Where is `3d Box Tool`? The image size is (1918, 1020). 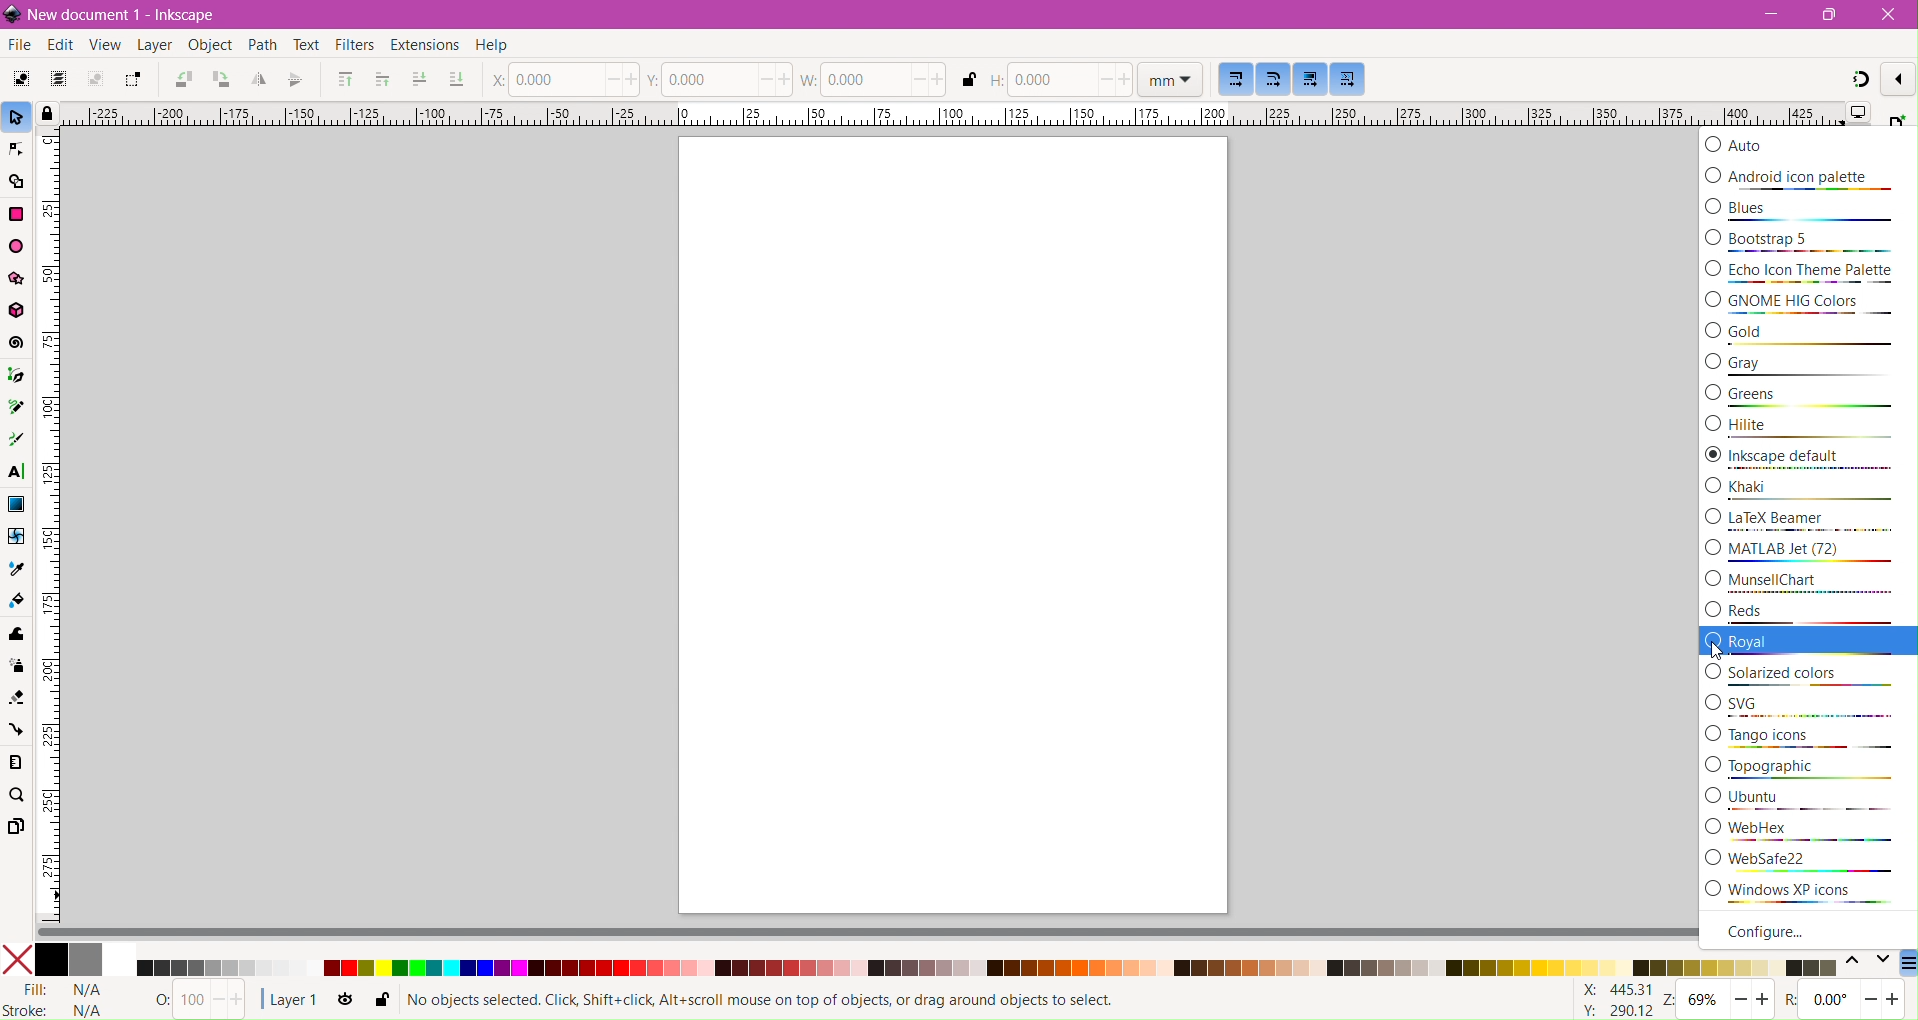 3d Box Tool is located at coordinates (17, 310).